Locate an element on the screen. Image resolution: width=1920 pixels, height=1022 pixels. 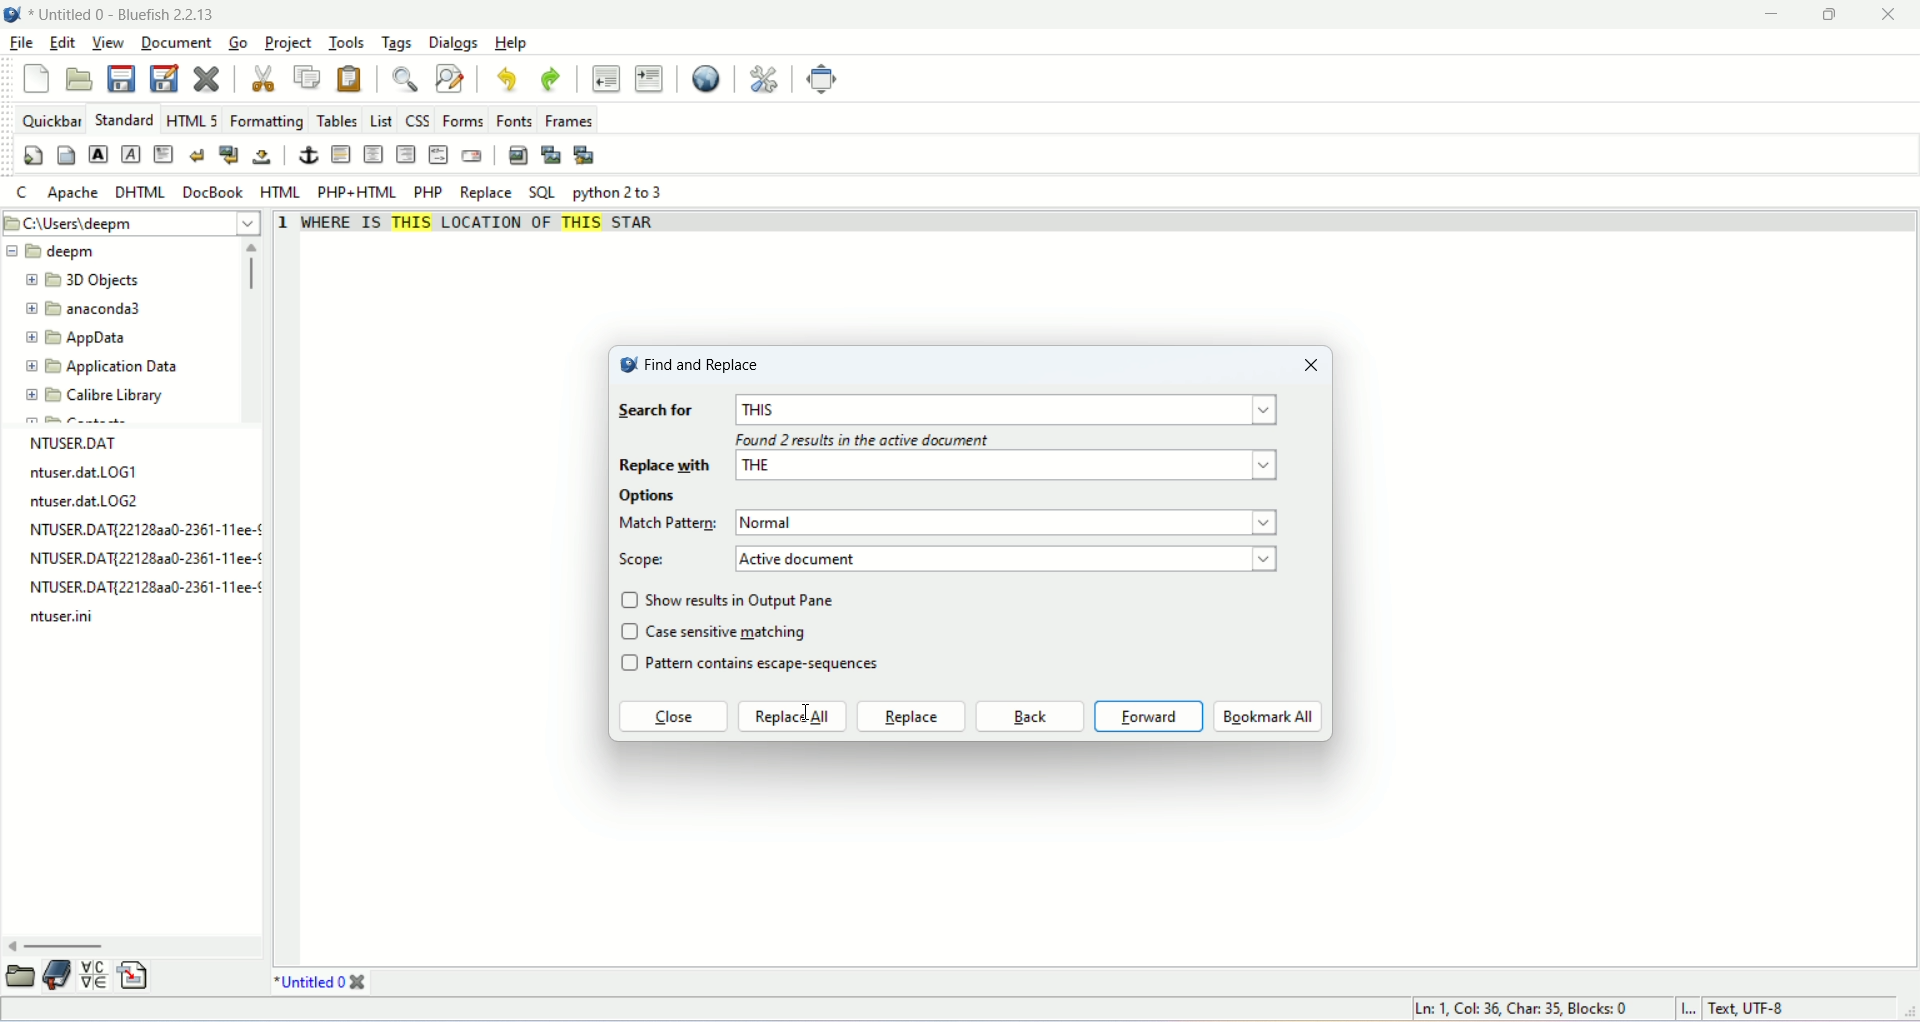
maximize is located at coordinates (1844, 15).